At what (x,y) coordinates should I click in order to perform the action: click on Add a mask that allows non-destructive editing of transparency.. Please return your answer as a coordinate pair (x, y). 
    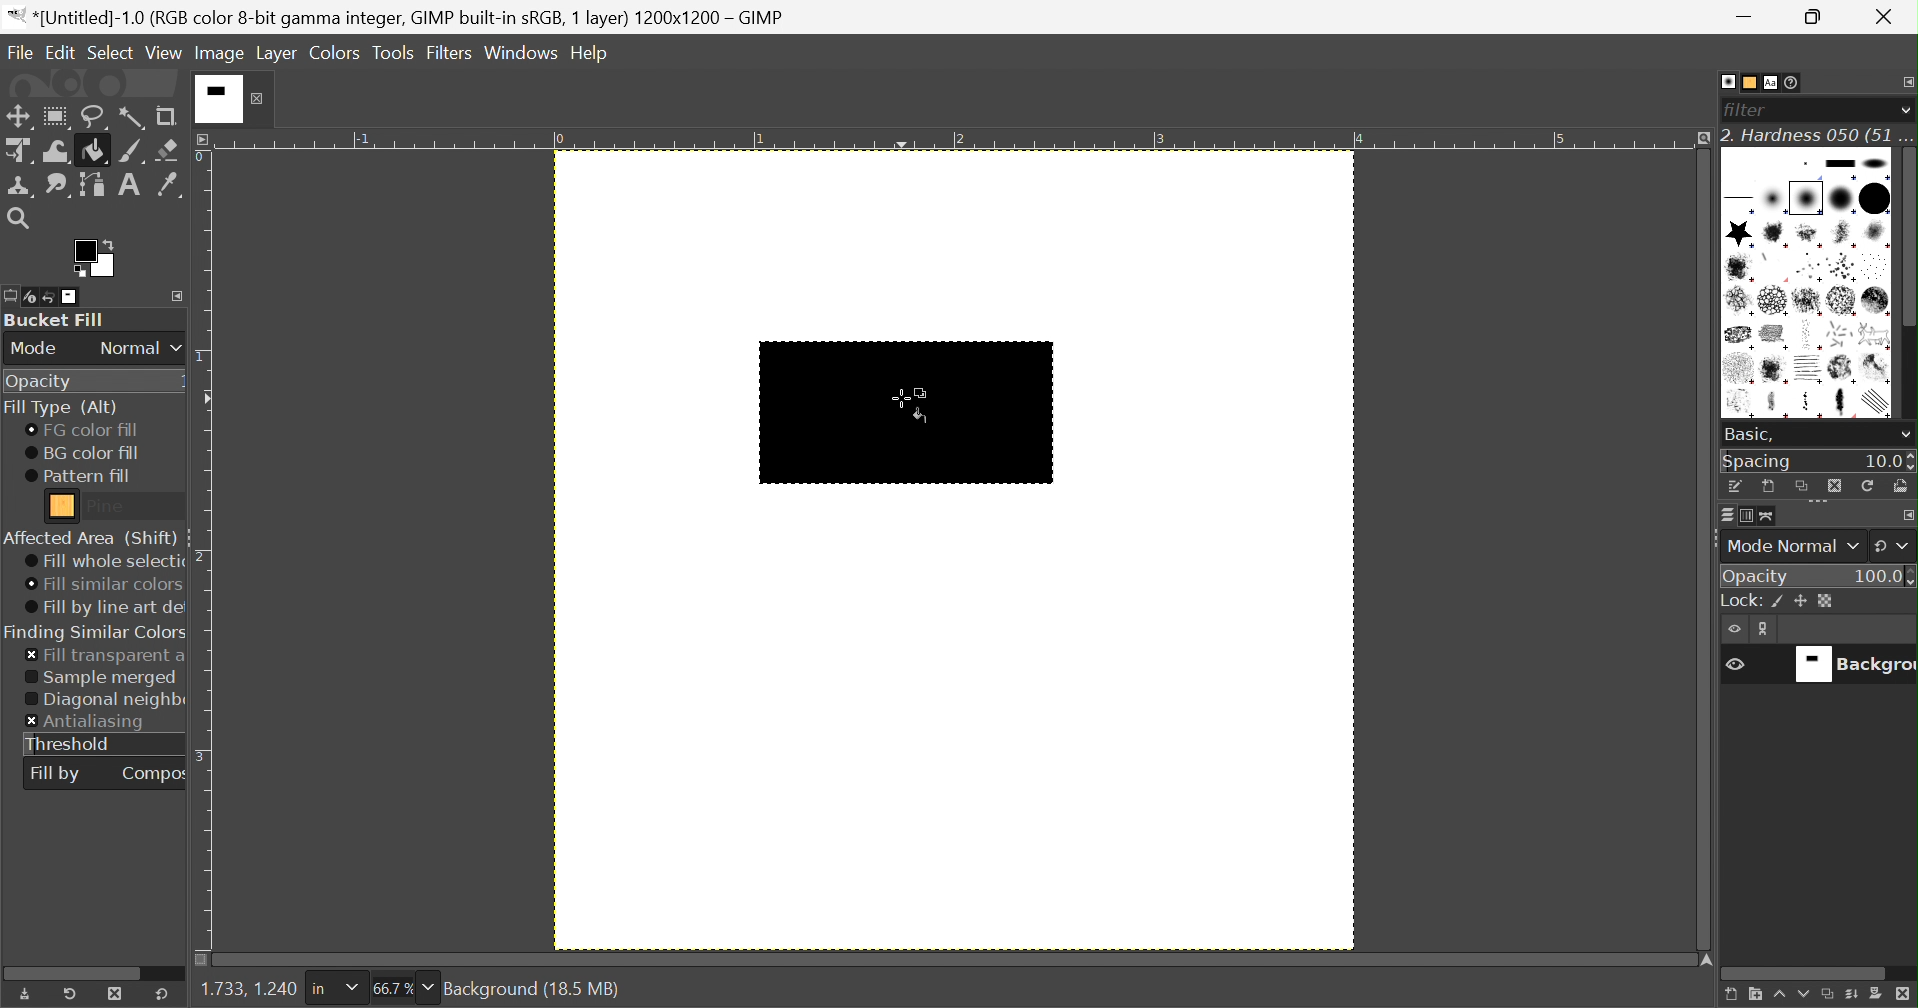
    Looking at the image, I should click on (1877, 996).